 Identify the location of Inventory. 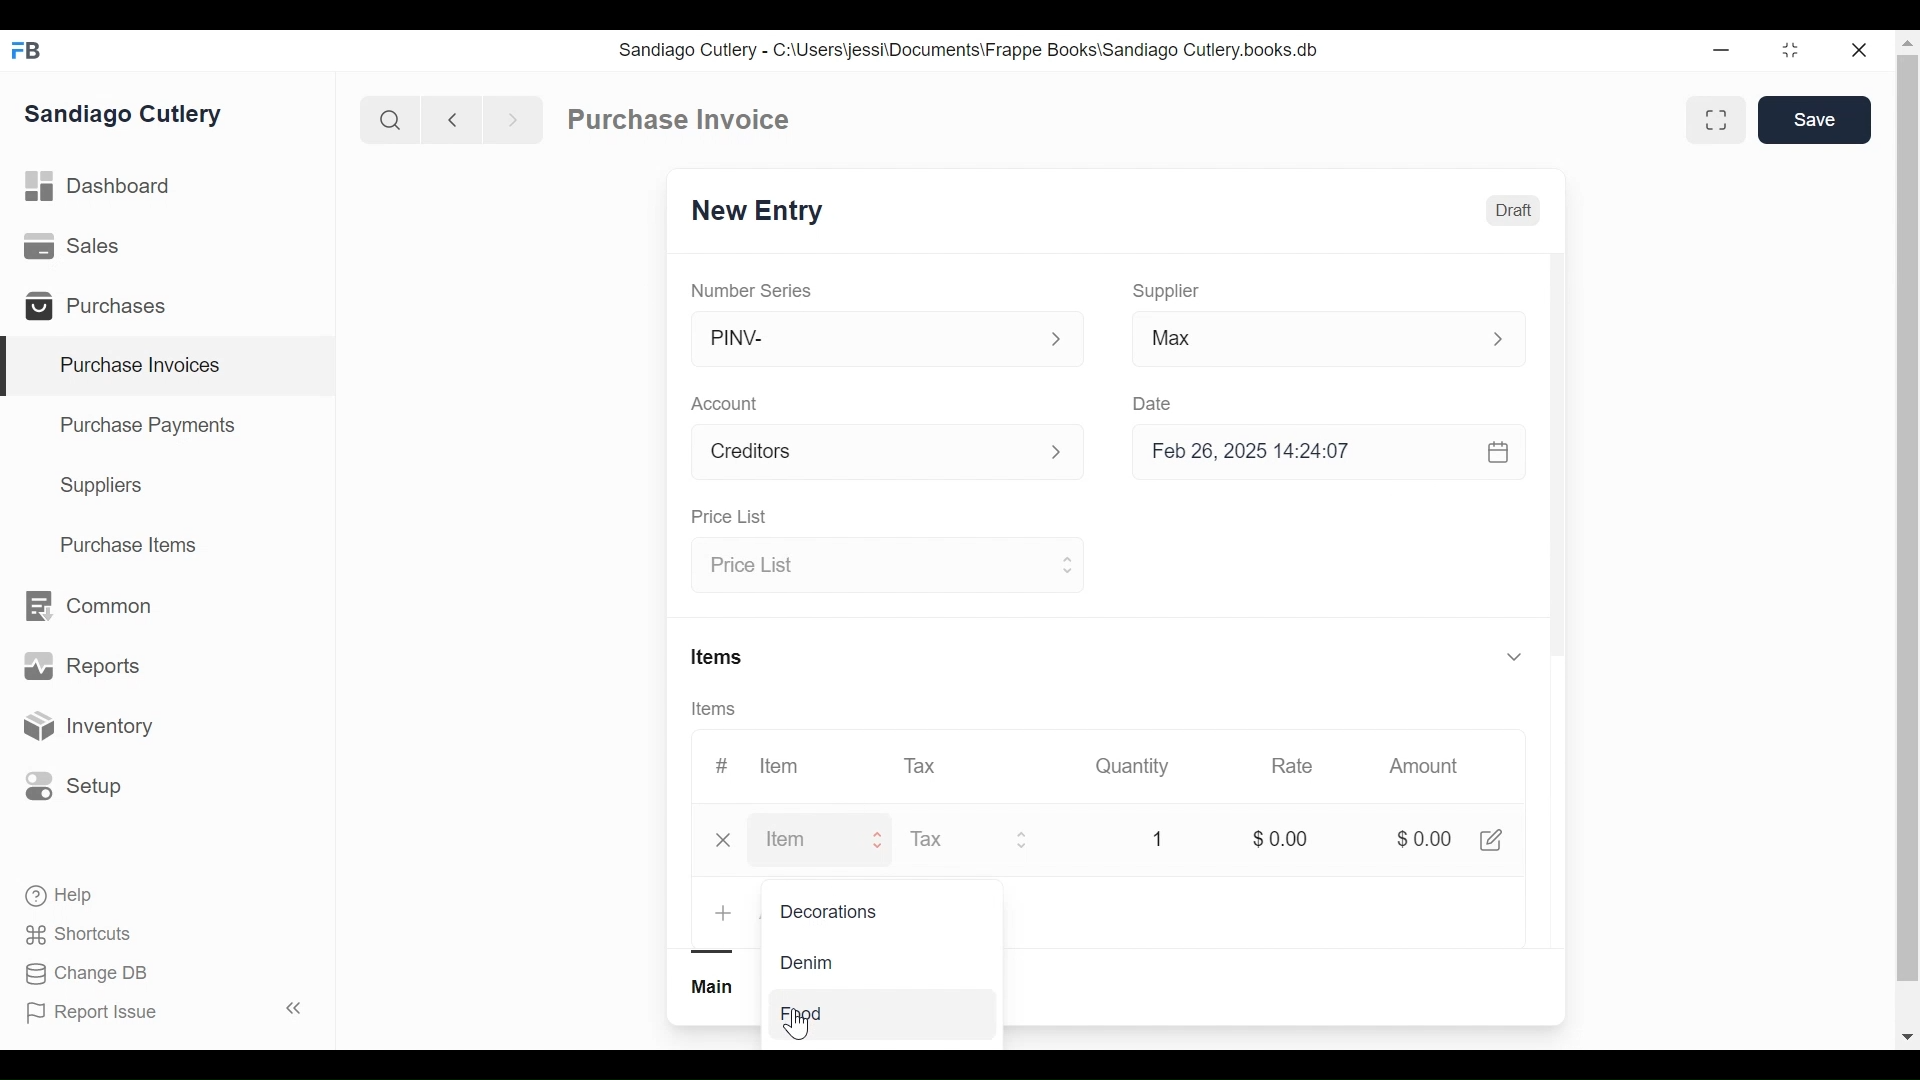
(86, 727).